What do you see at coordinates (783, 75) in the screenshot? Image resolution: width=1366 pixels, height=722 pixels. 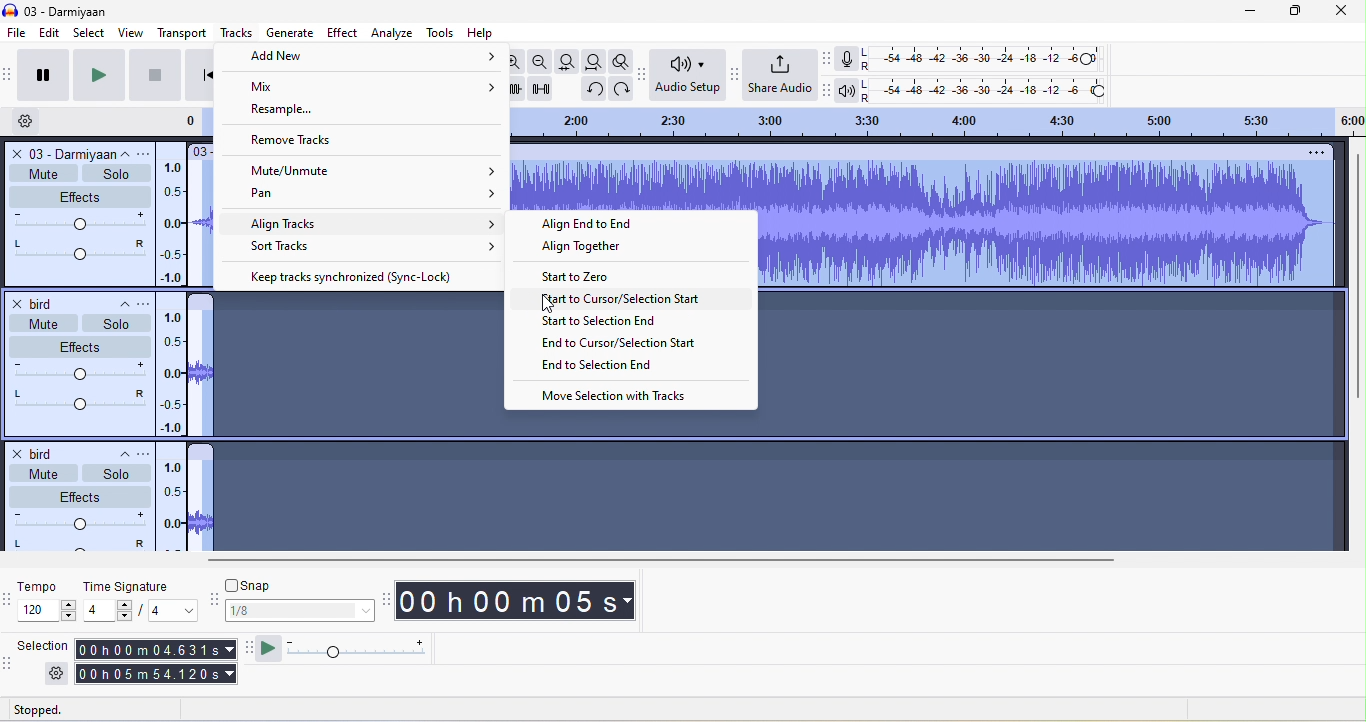 I see `share audio` at bounding box center [783, 75].